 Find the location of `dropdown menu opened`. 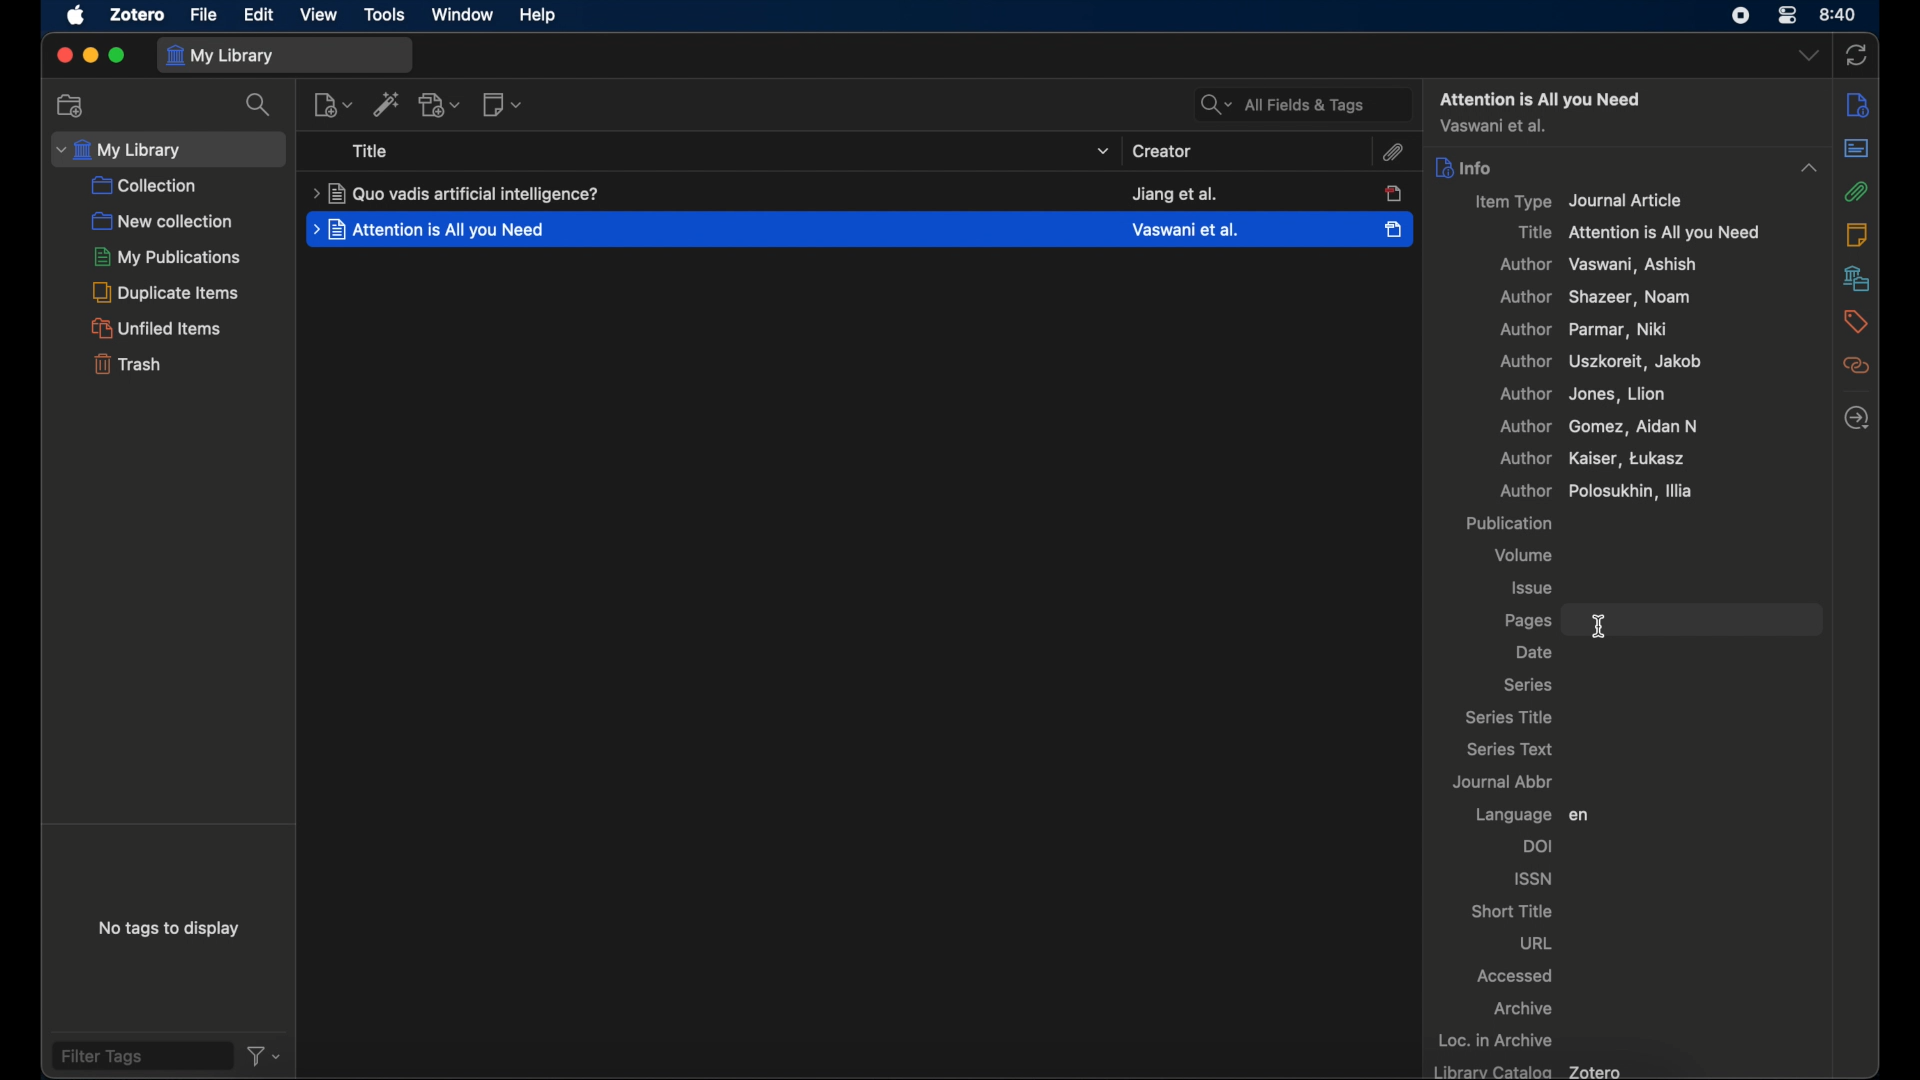

dropdown menu opened is located at coordinates (1808, 167).